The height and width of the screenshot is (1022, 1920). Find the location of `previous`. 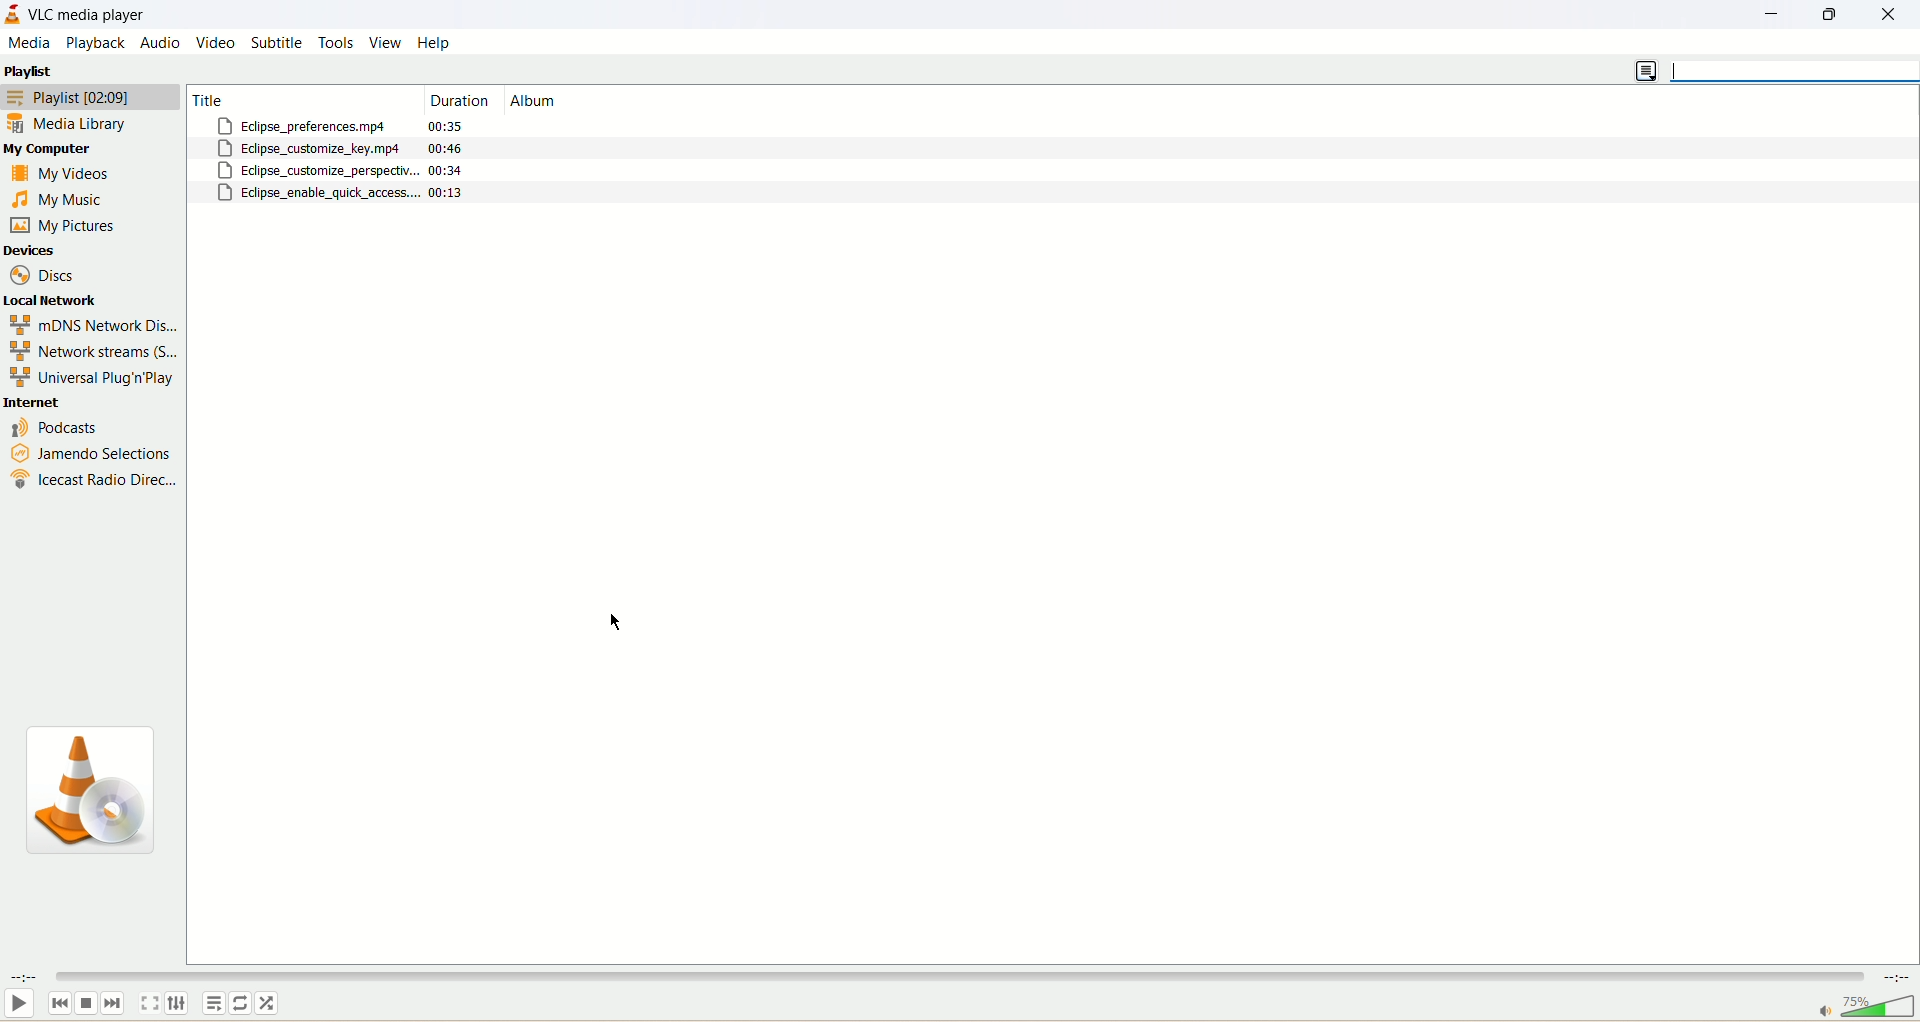

previous is located at coordinates (60, 1005).